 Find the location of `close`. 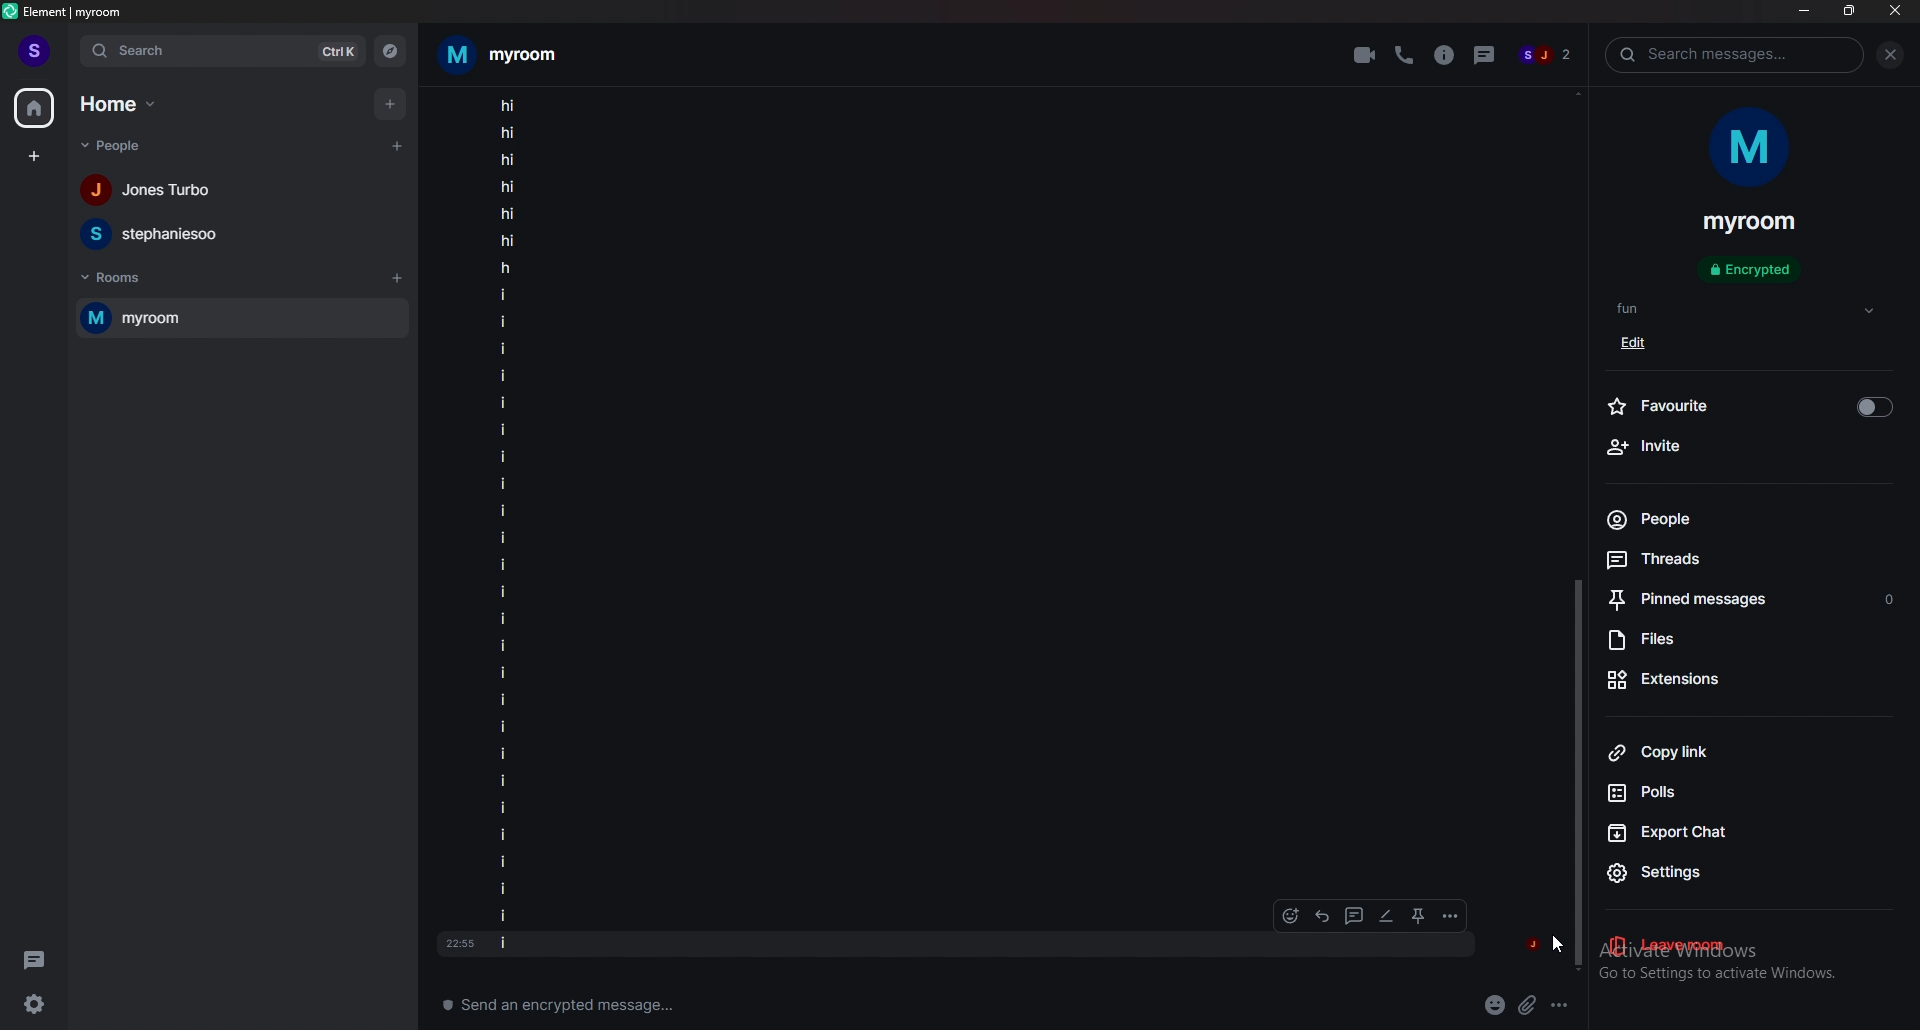

close is located at coordinates (1893, 56).